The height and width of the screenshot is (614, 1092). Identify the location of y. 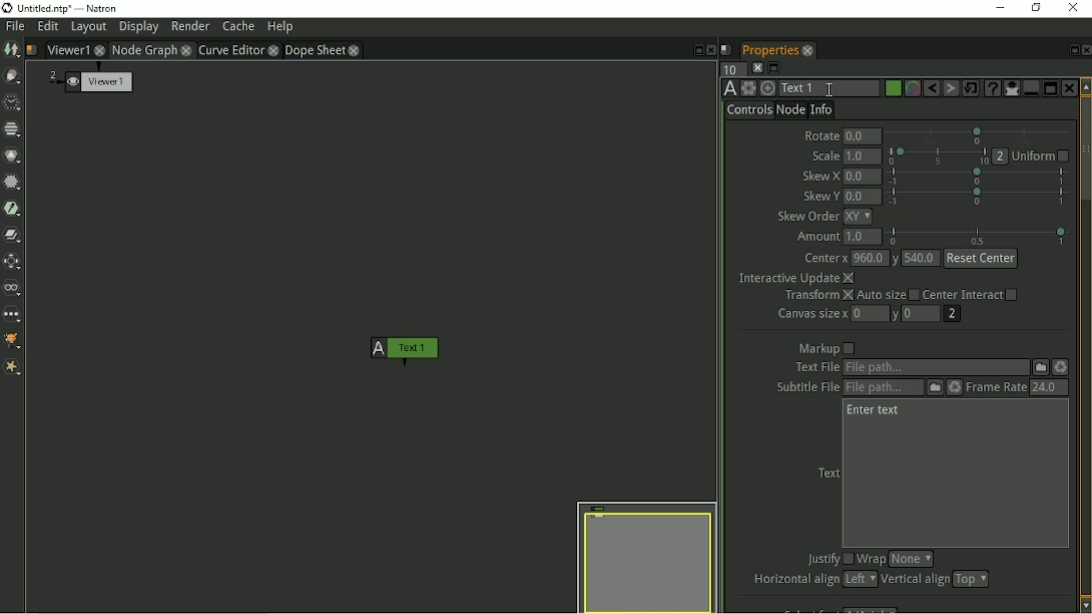
(899, 257).